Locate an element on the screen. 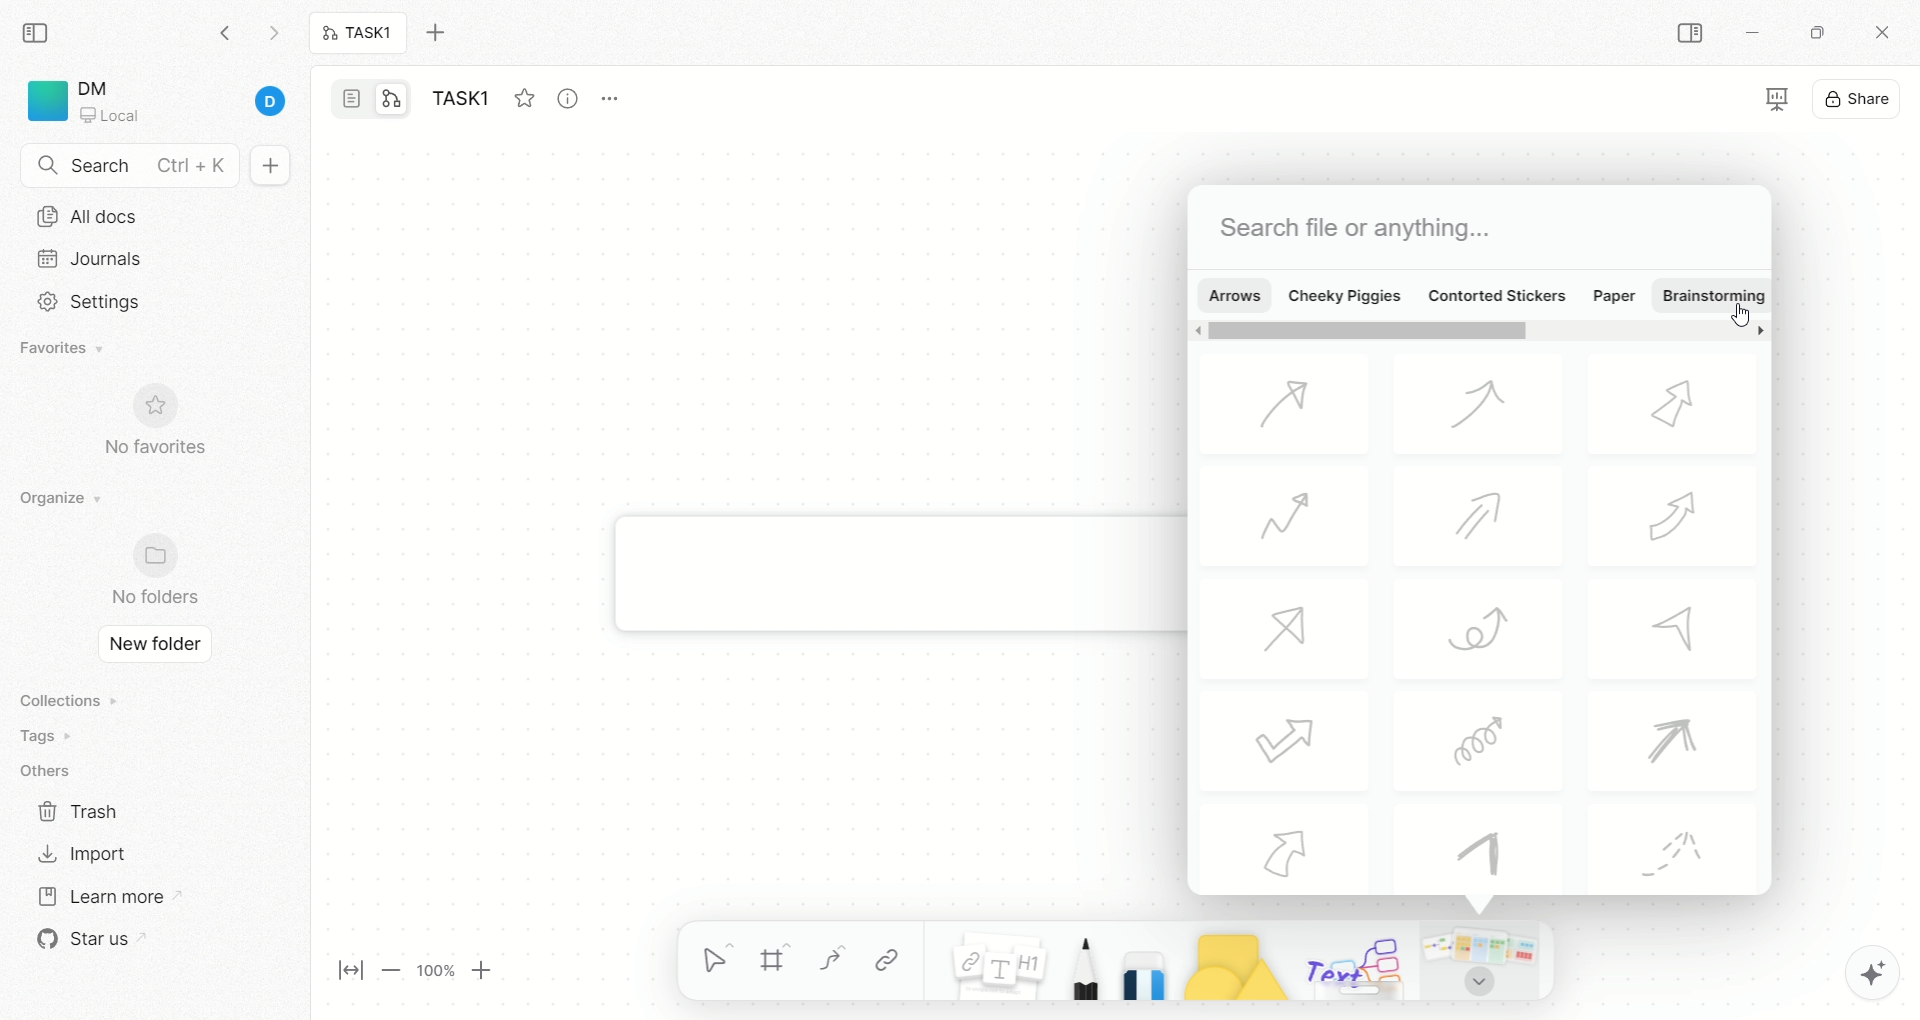 This screenshot has width=1920, height=1020. Templates is located at coordinates (1483, 960).